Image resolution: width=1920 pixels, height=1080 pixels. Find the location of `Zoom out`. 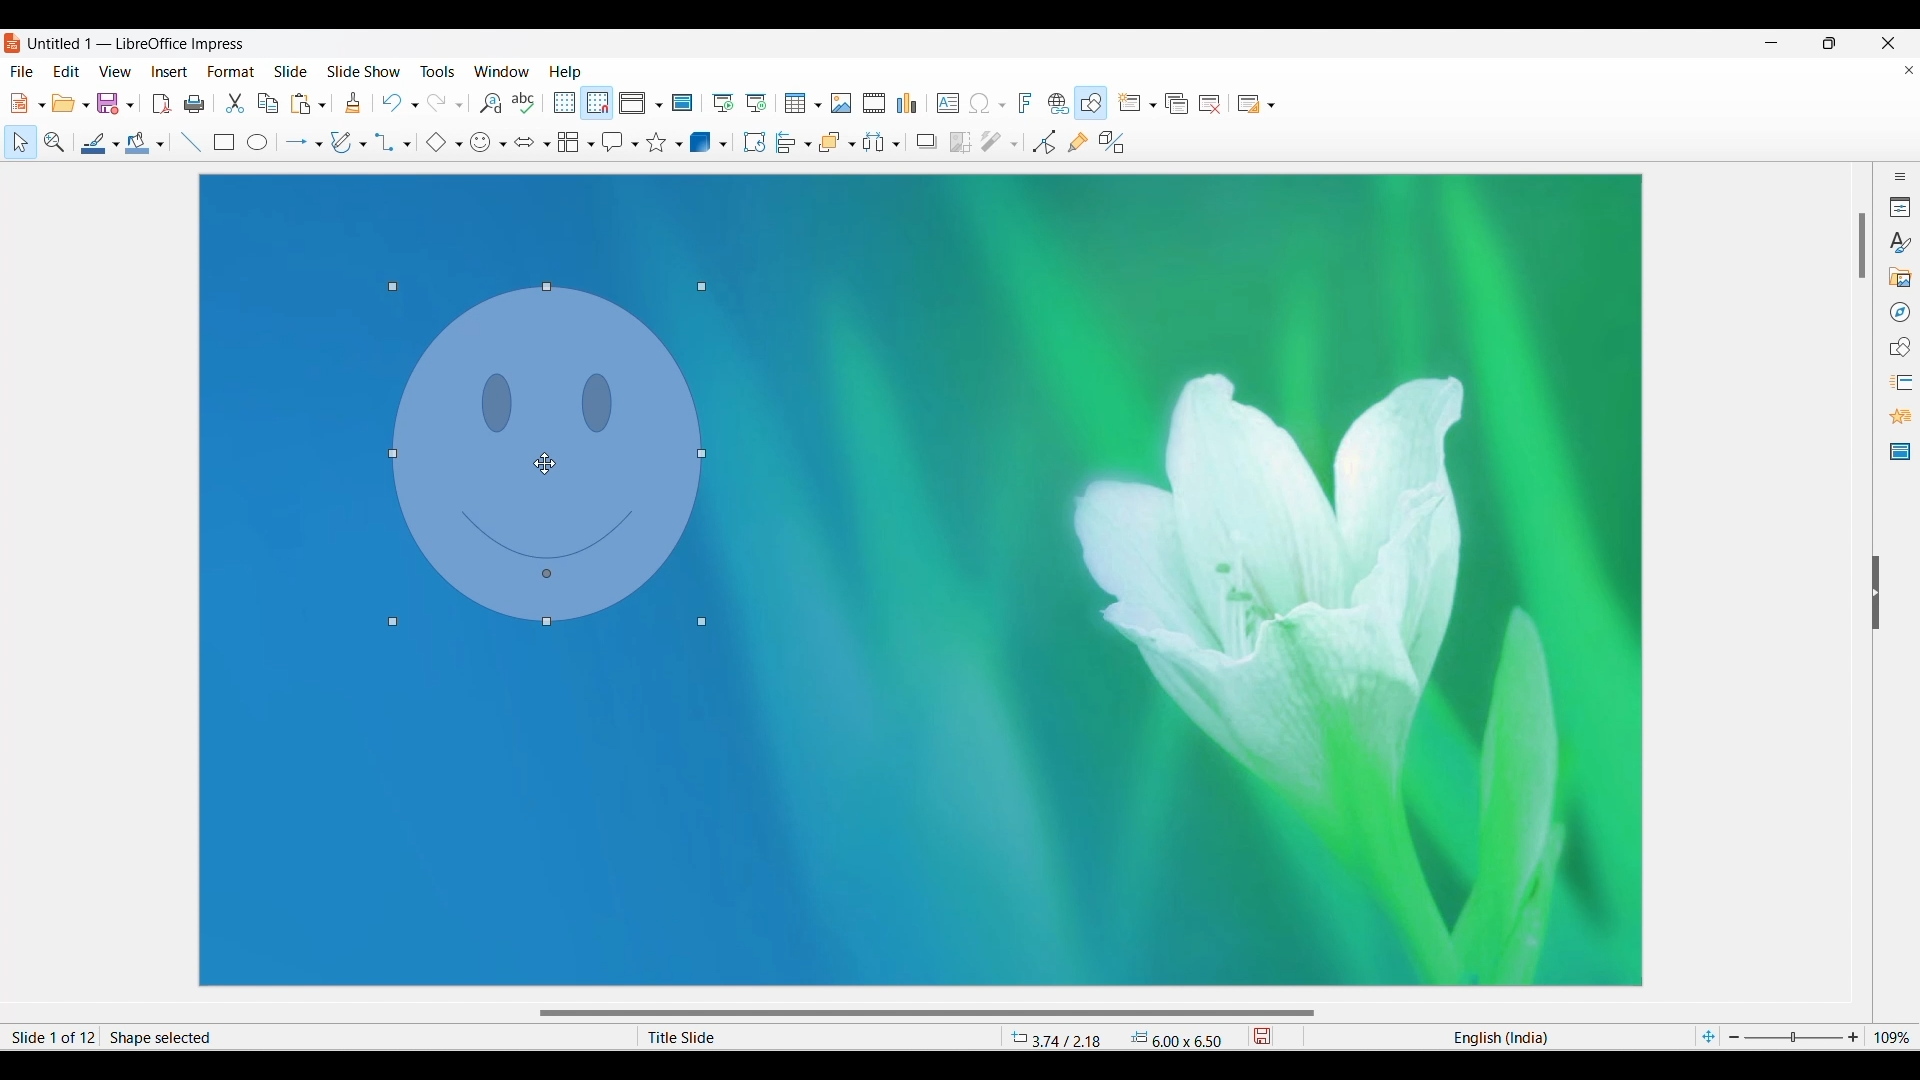

Zoom out is located at coordinates (1734, 1037).